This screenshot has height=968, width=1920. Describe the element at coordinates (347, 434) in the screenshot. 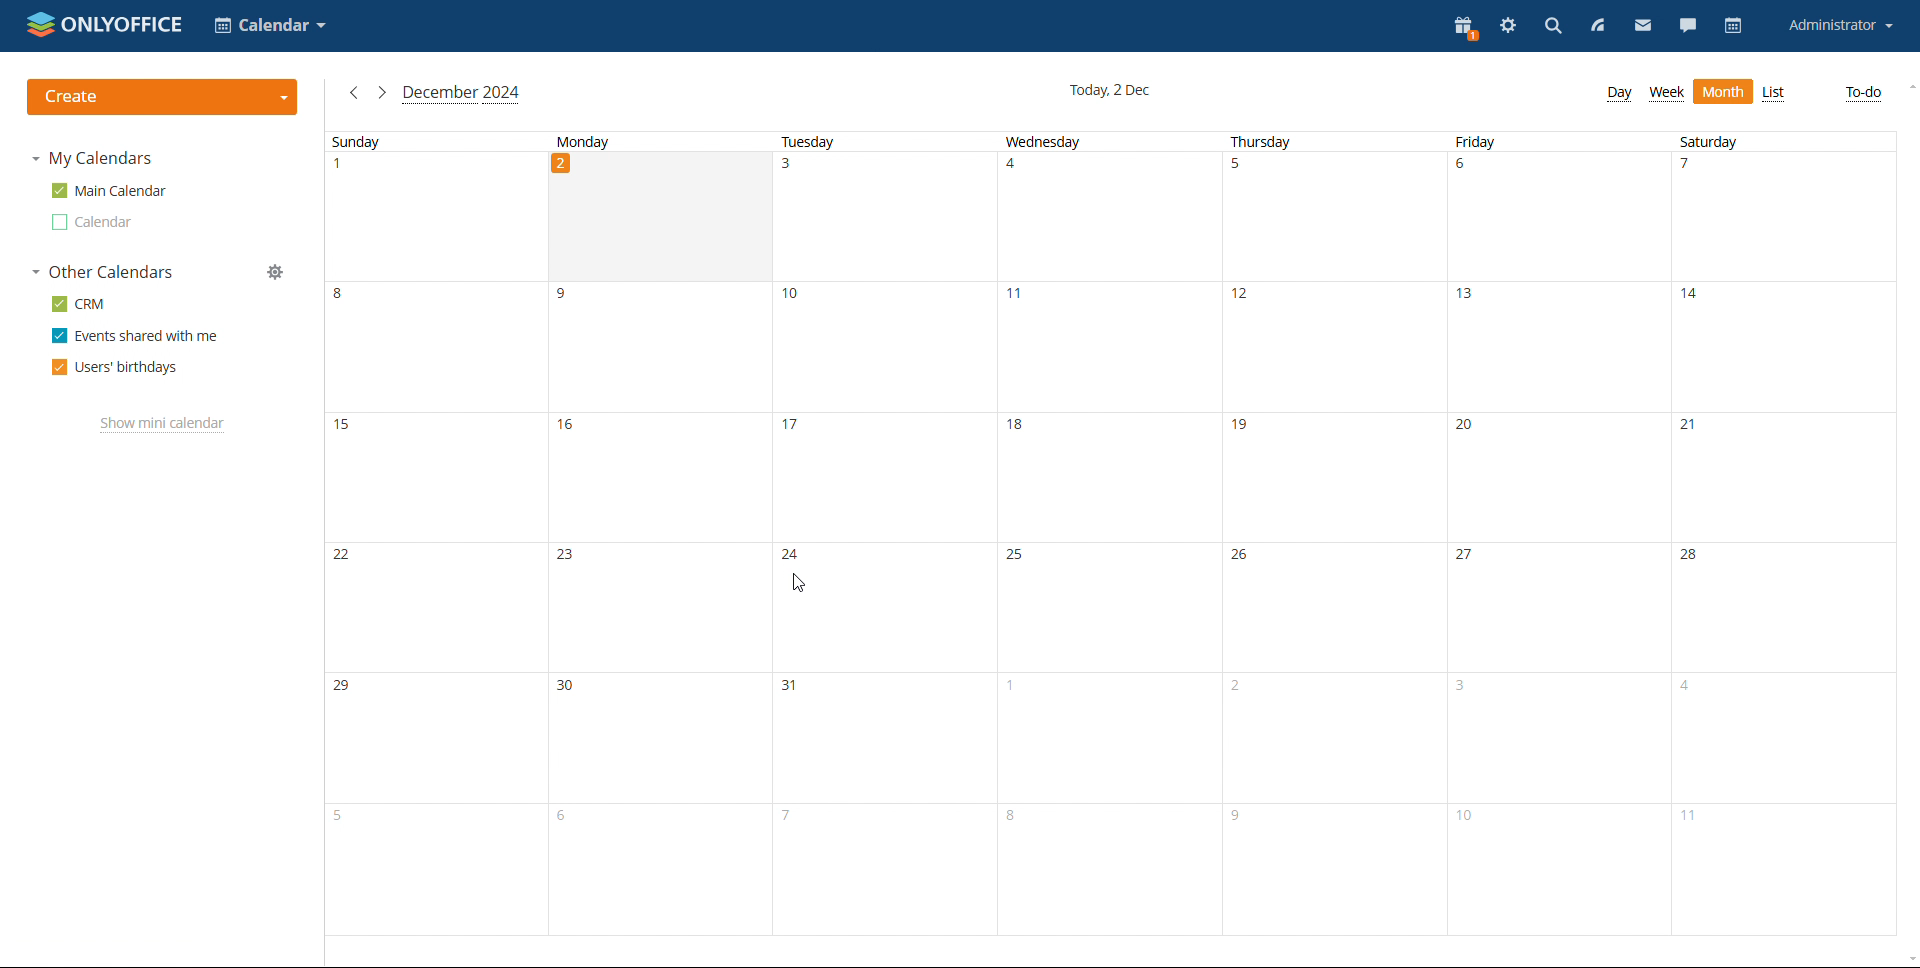

I see `15` at that location.